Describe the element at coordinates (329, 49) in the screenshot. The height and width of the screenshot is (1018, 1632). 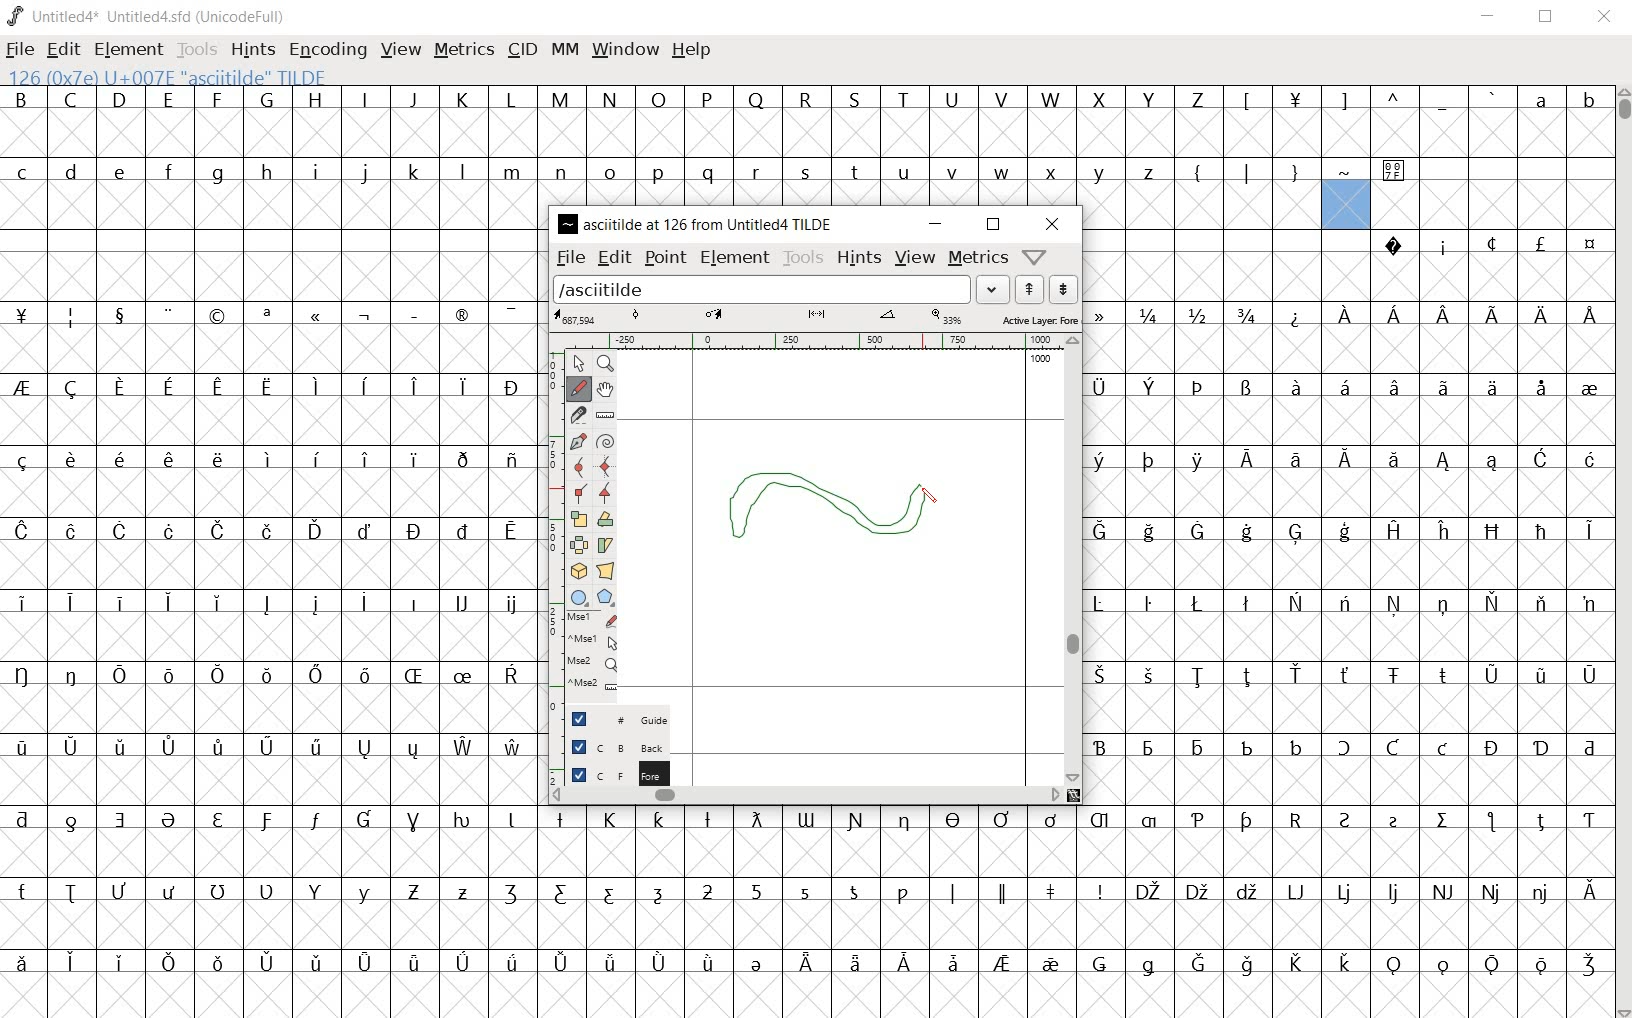
I see `ENCODING` at that location.